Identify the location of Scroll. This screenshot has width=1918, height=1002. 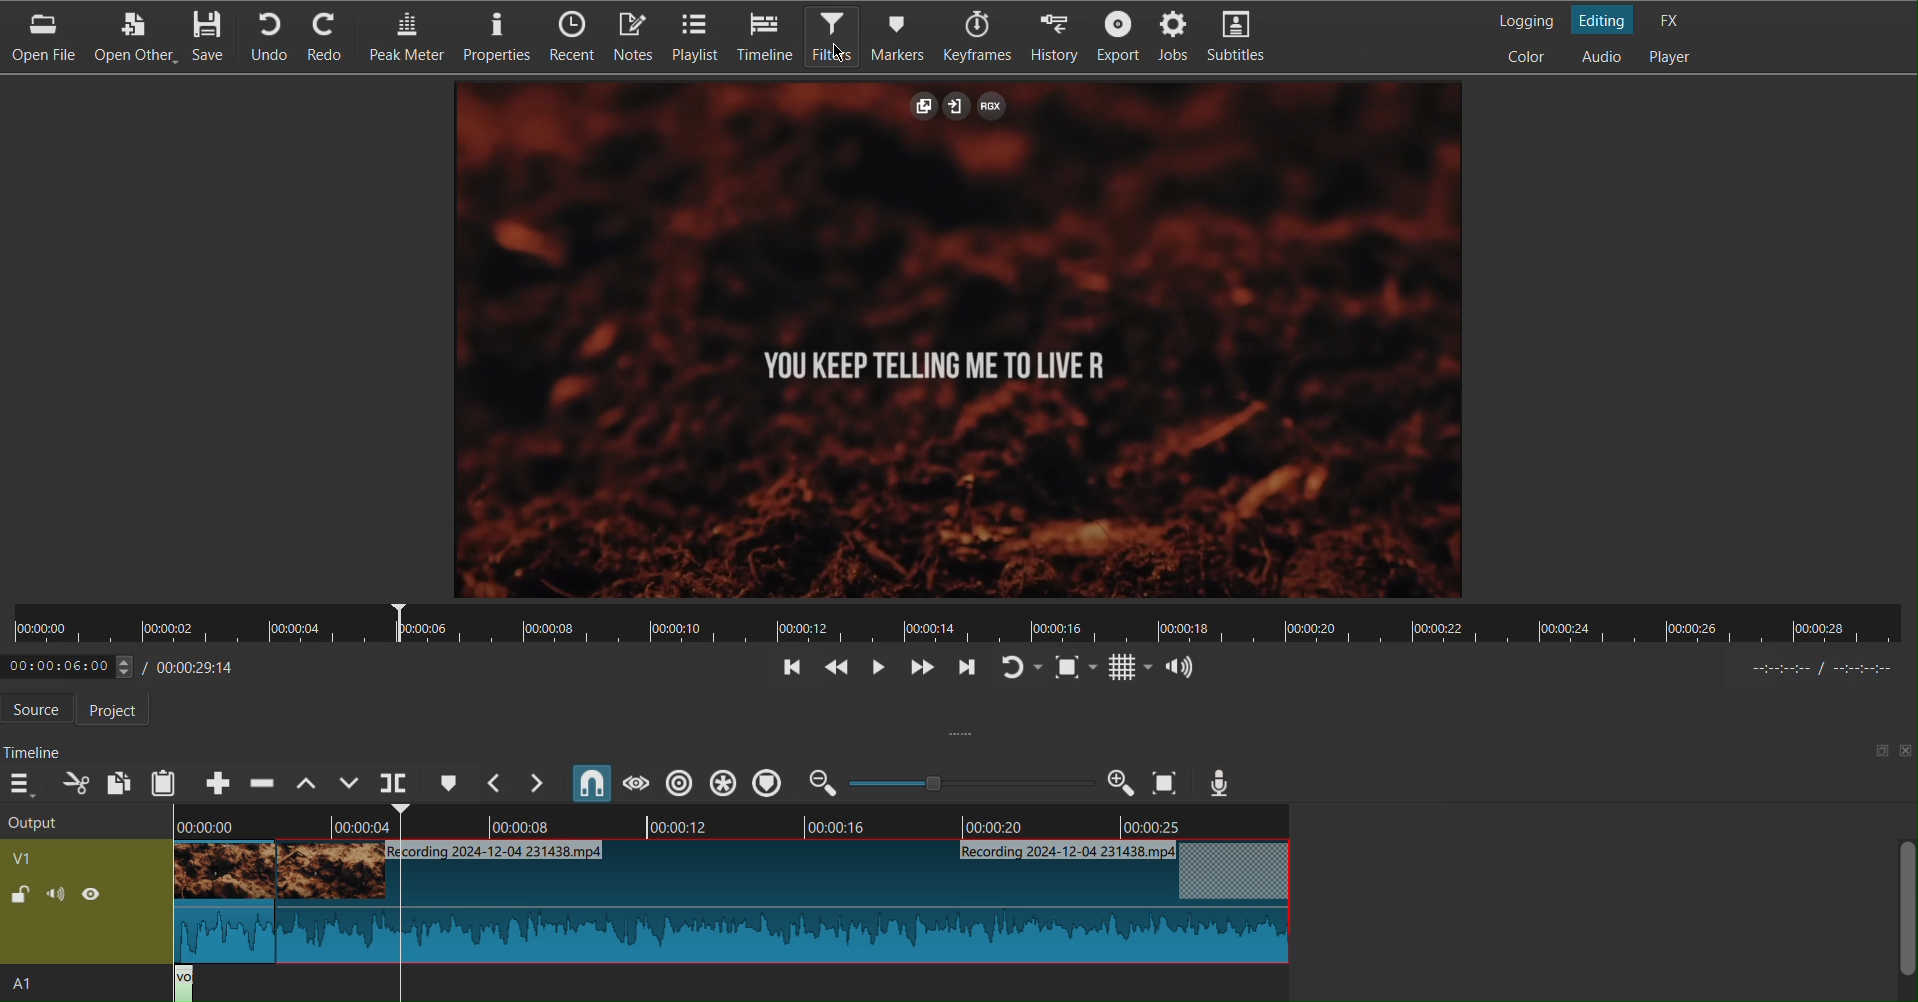
(1902, 918).